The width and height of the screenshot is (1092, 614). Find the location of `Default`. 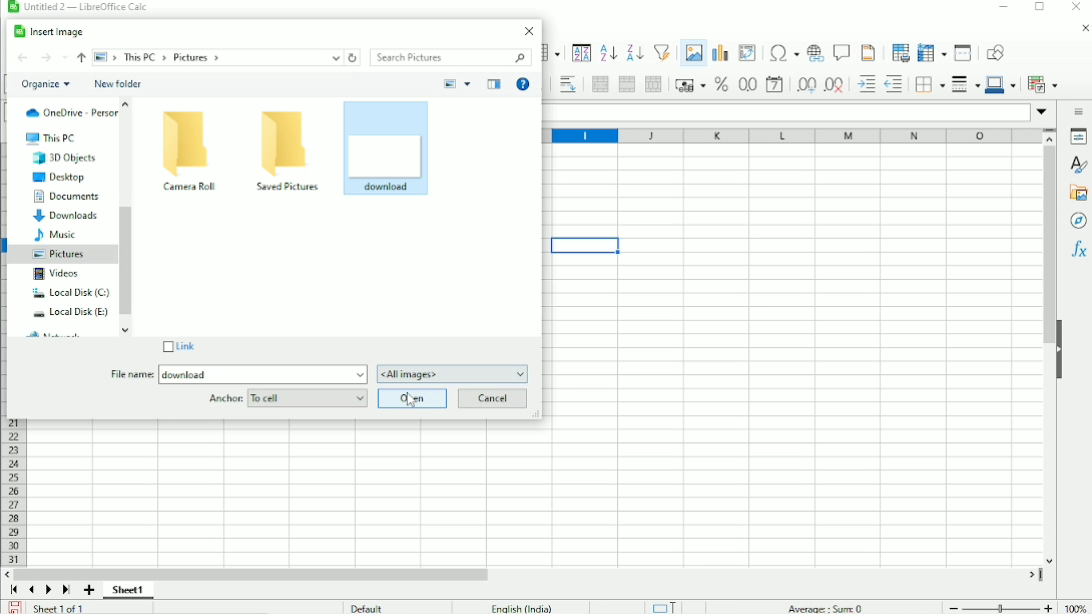

Default is located at coordinates (369, 607).